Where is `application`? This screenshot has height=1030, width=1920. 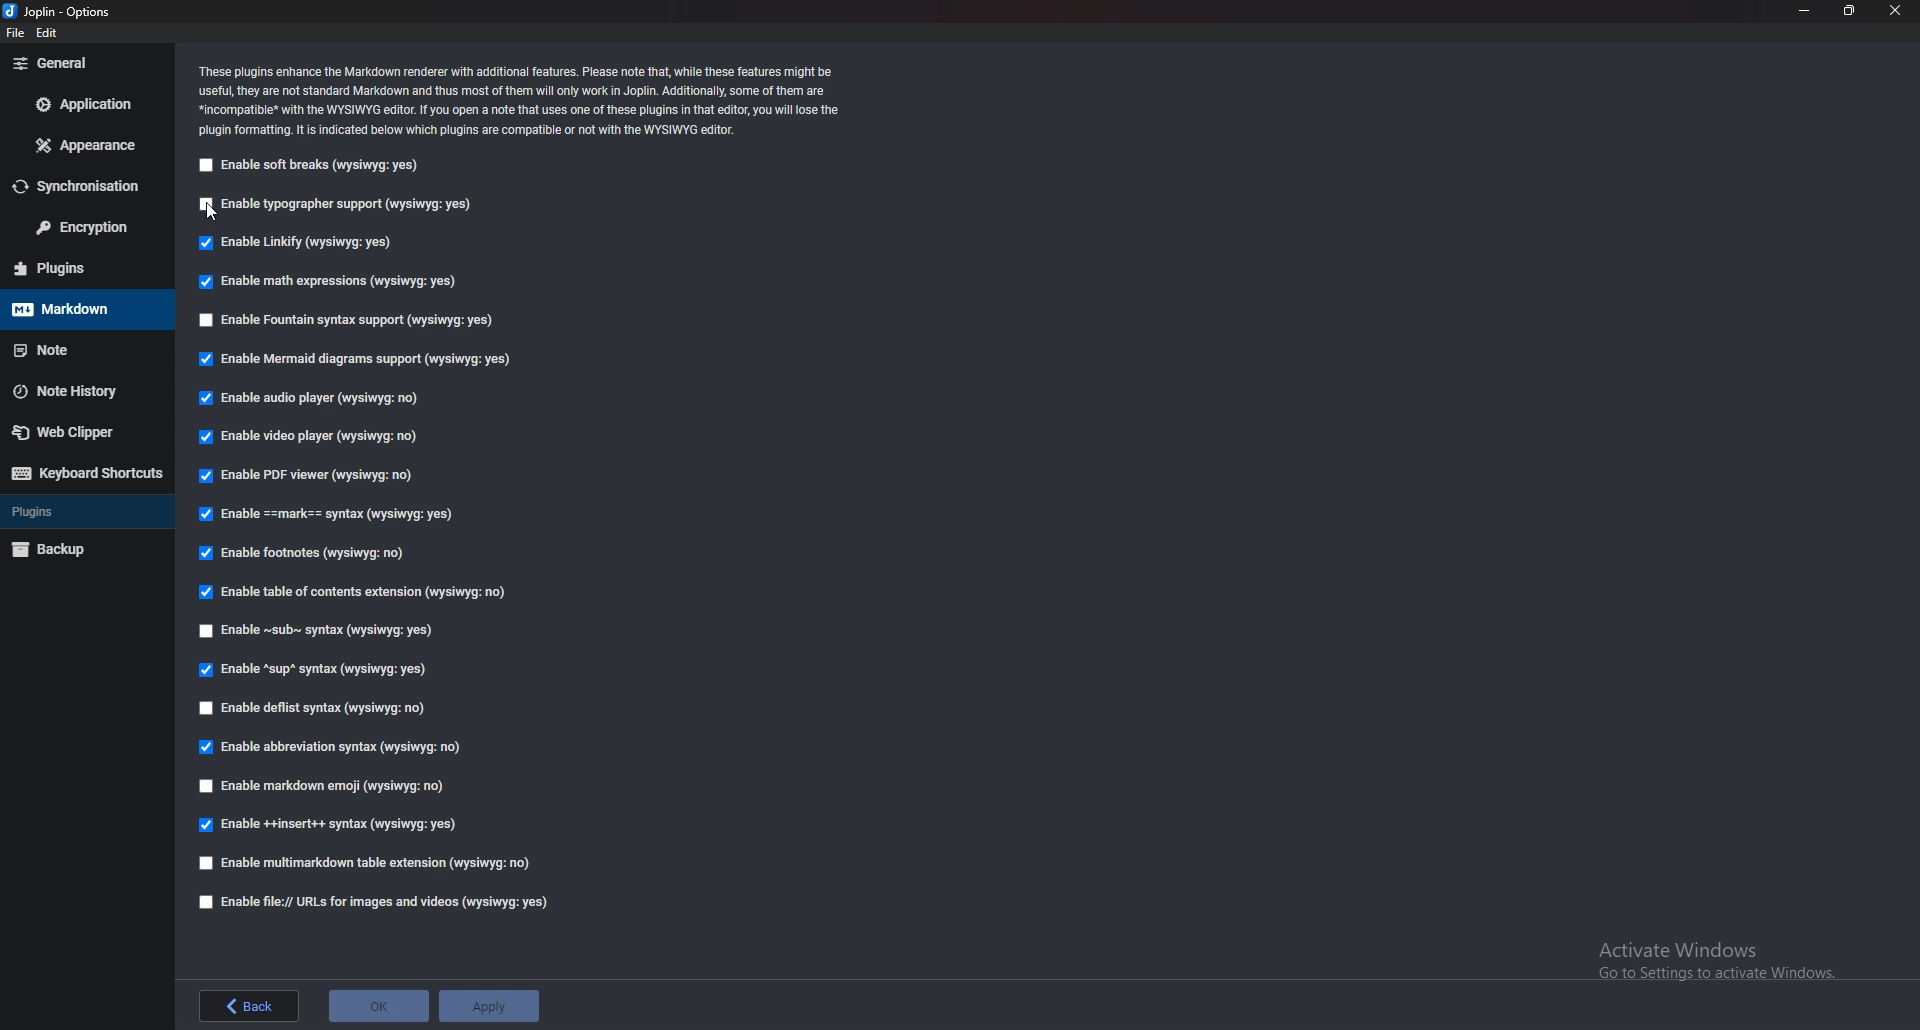 application is located at coordinates (83, 103).